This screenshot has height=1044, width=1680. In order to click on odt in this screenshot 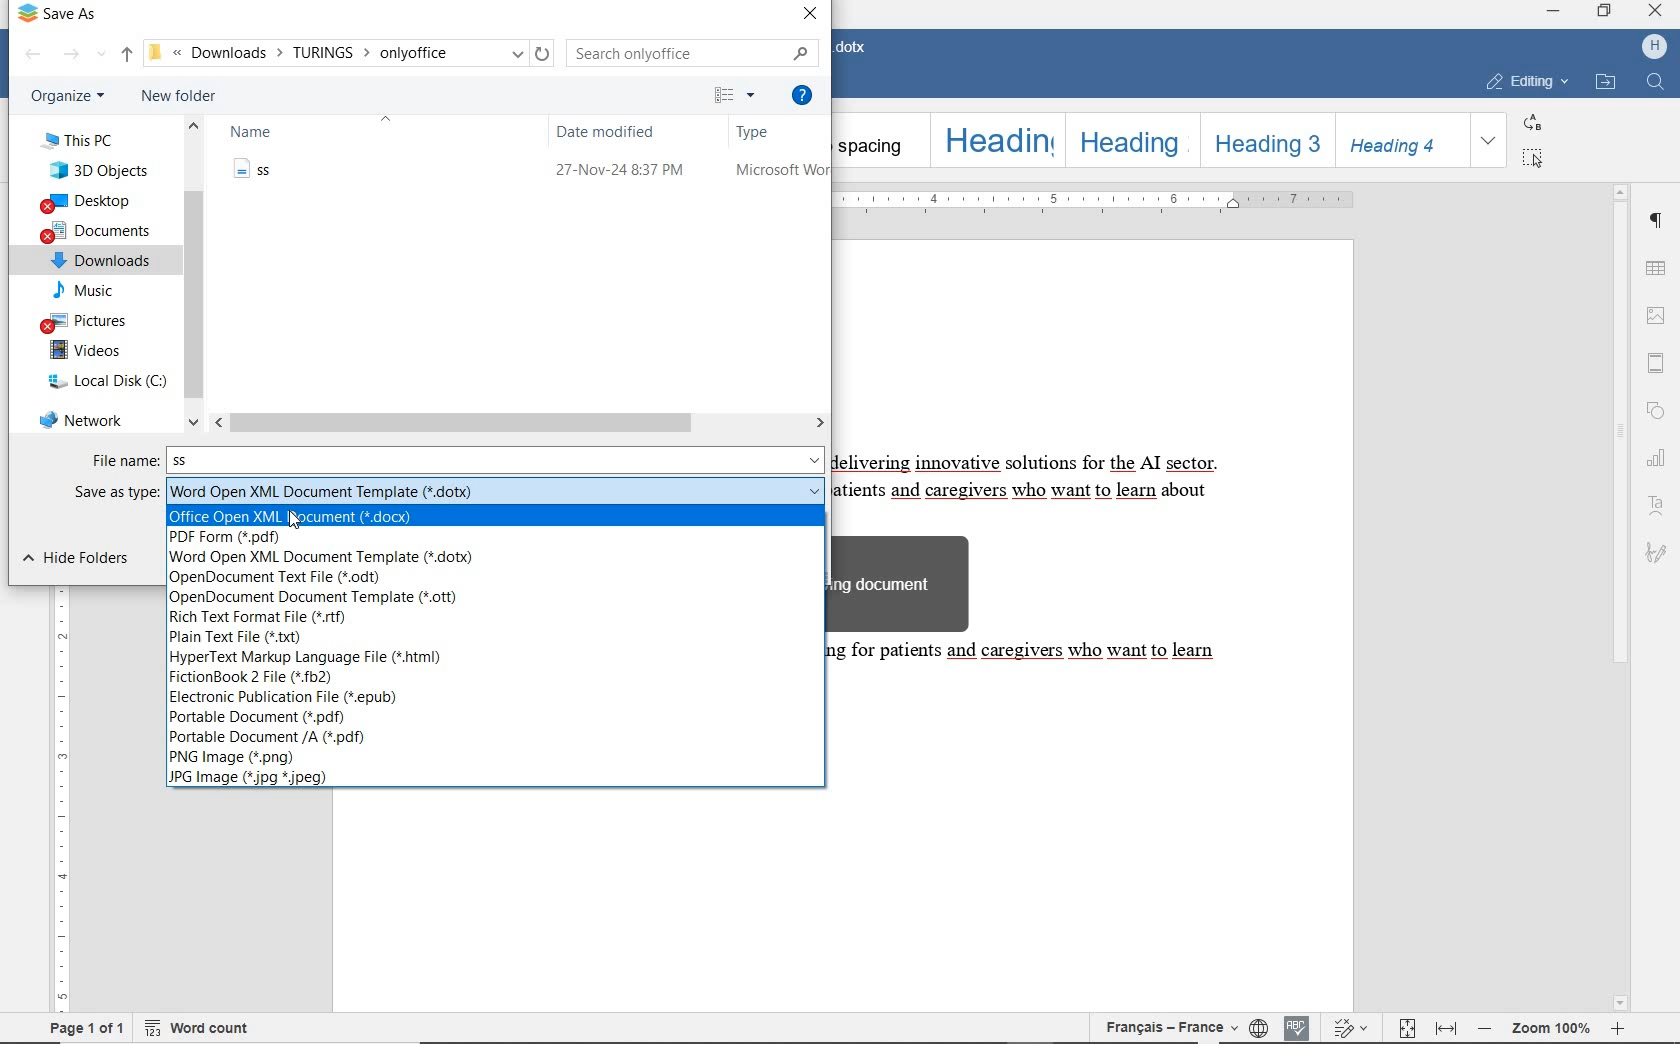, I will do `click(291, 577)`.